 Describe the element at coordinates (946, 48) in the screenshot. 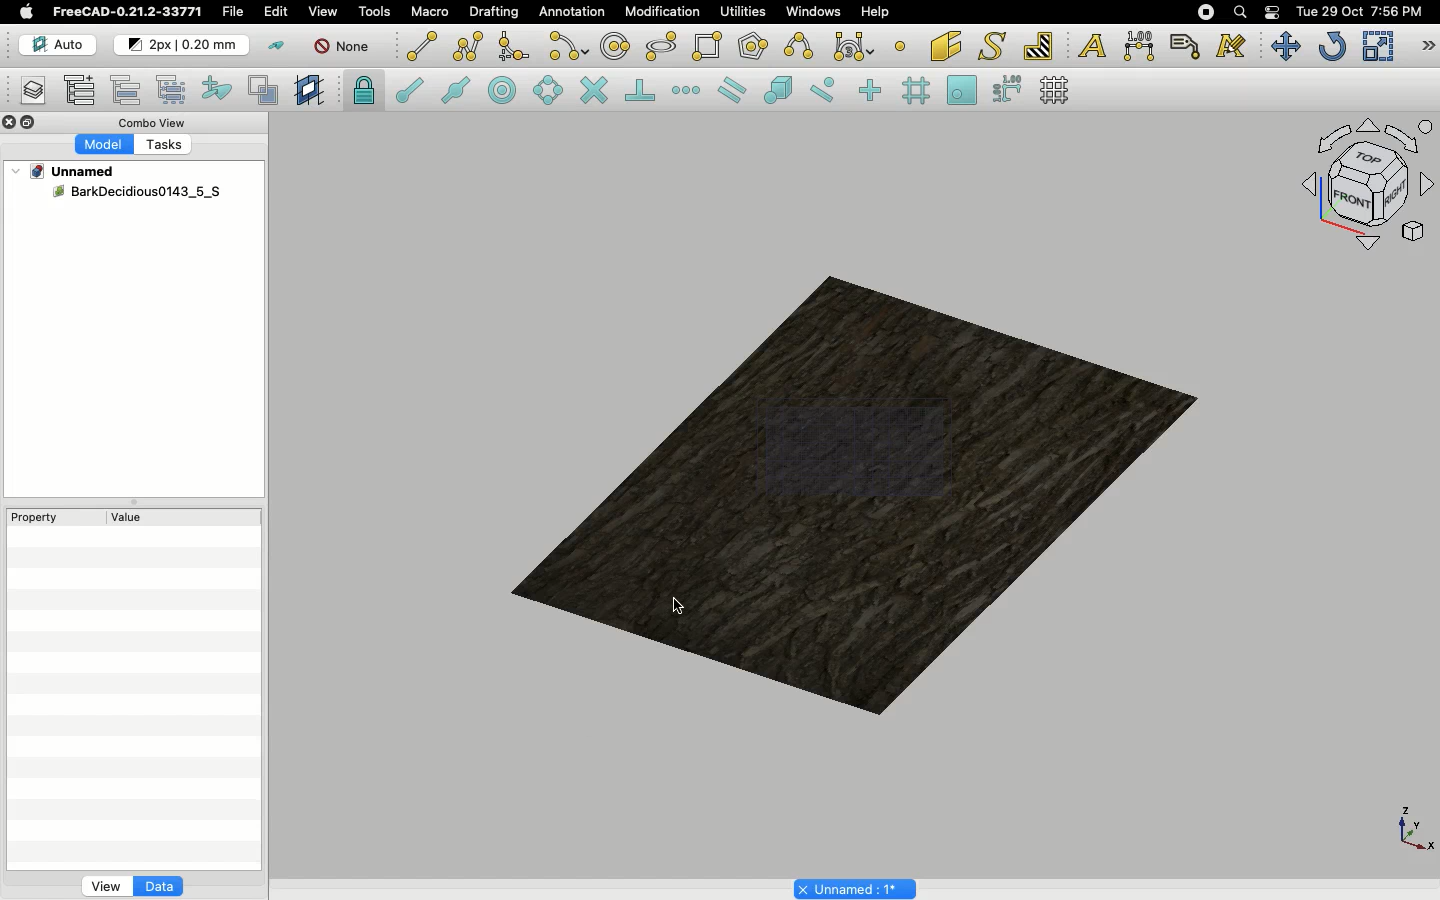

I see `Facebinder` at that location.